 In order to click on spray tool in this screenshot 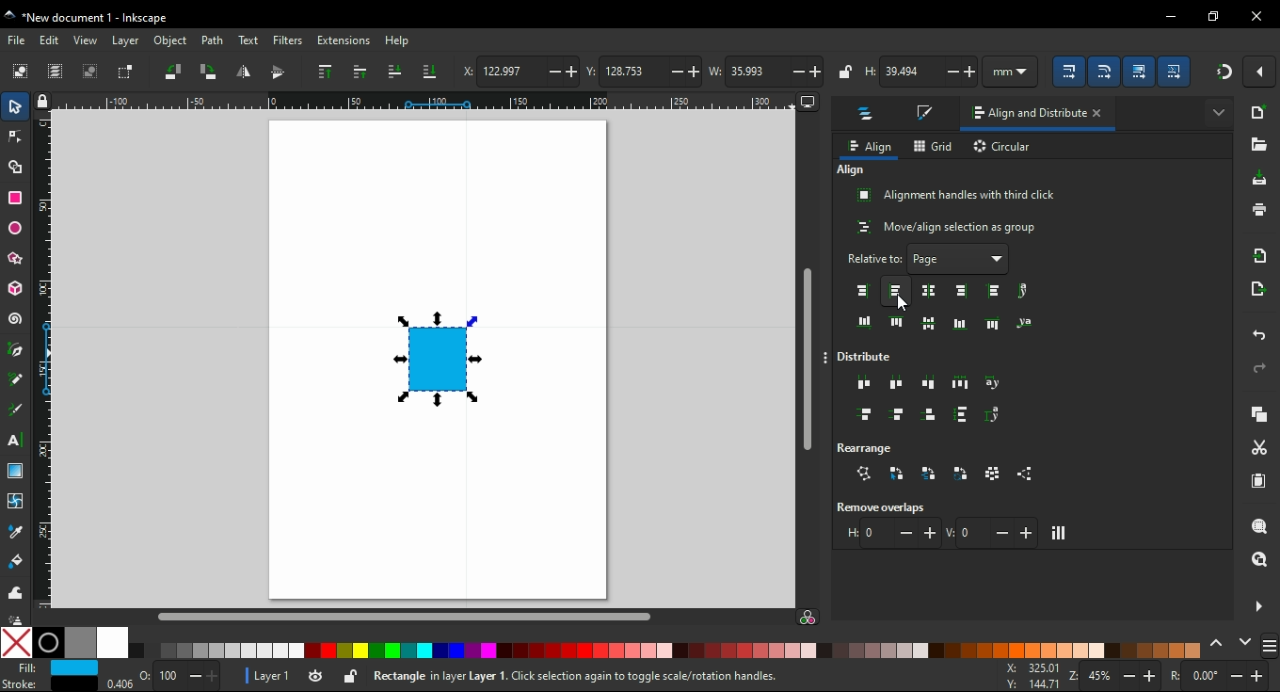, I will do `click(18, 616)`.